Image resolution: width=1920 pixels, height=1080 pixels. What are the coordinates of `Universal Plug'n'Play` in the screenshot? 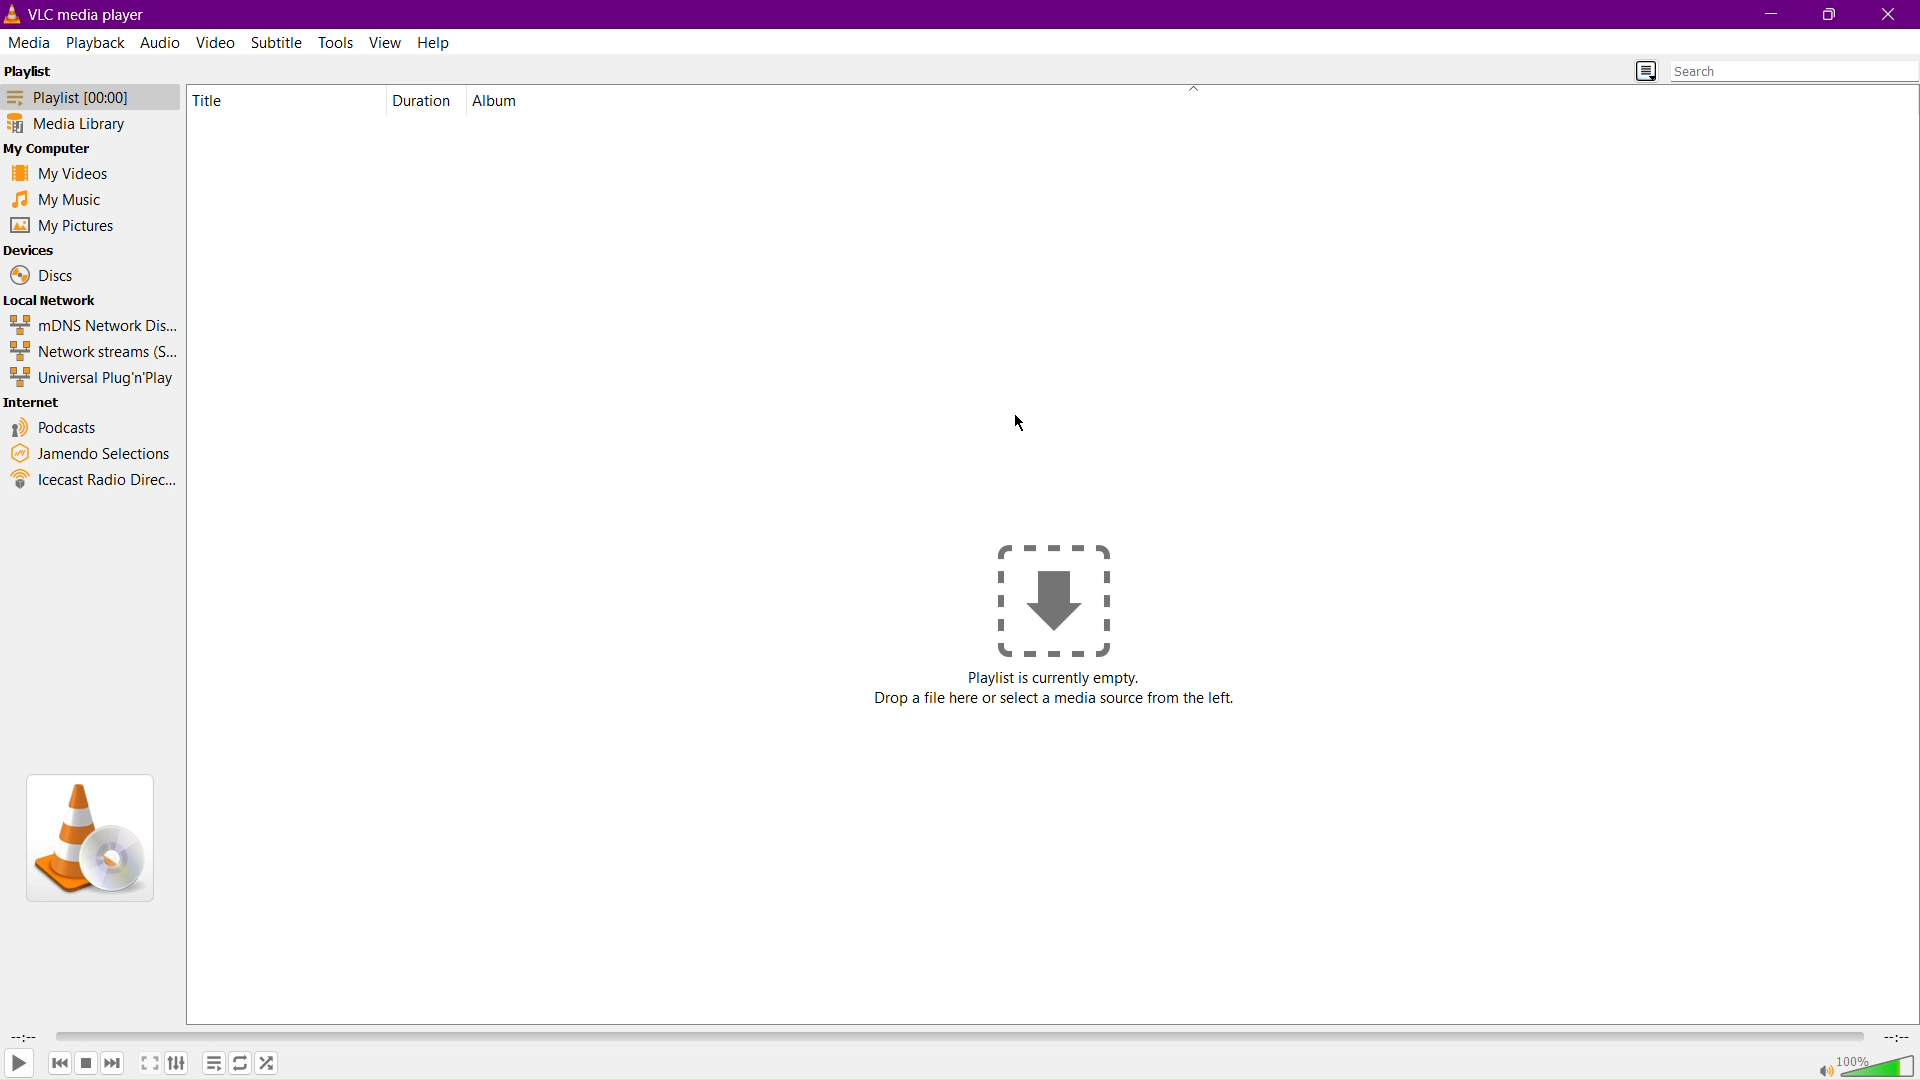 It's located at (94, 378).